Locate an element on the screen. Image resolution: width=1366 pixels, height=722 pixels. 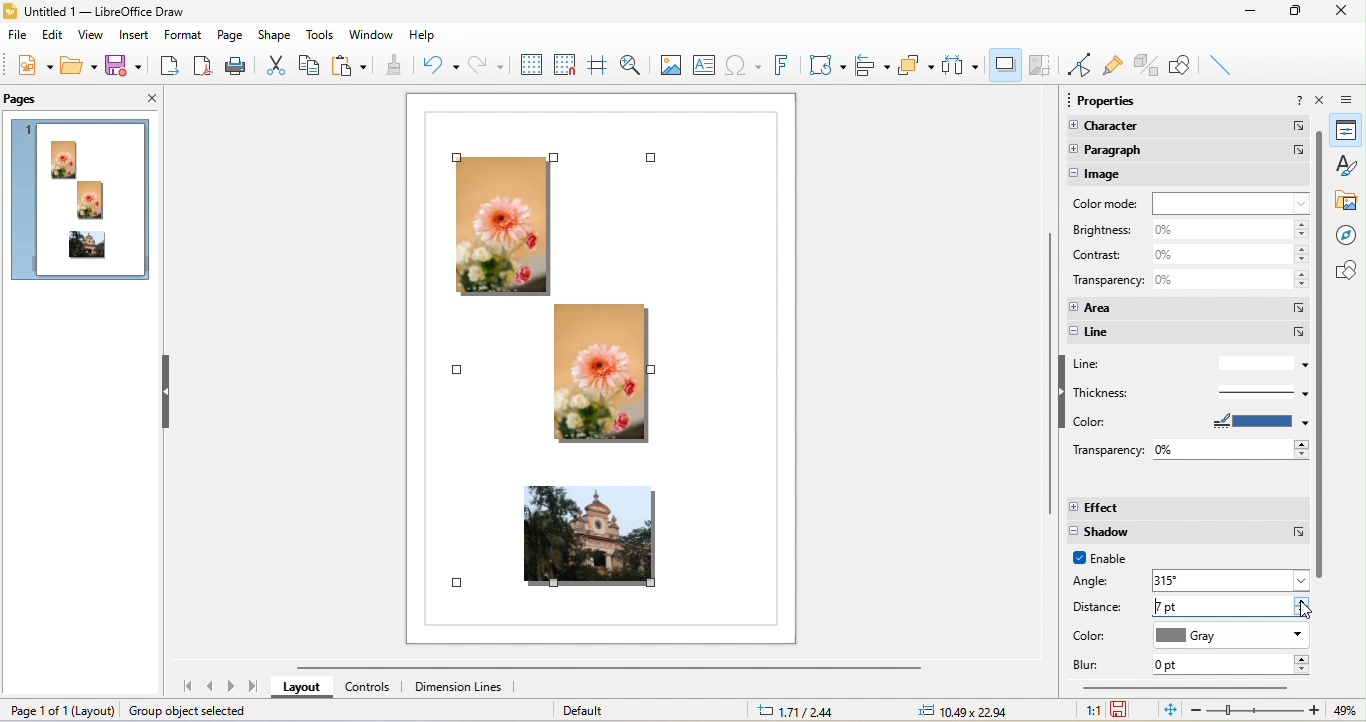
image is located at coordinates (669, 64).